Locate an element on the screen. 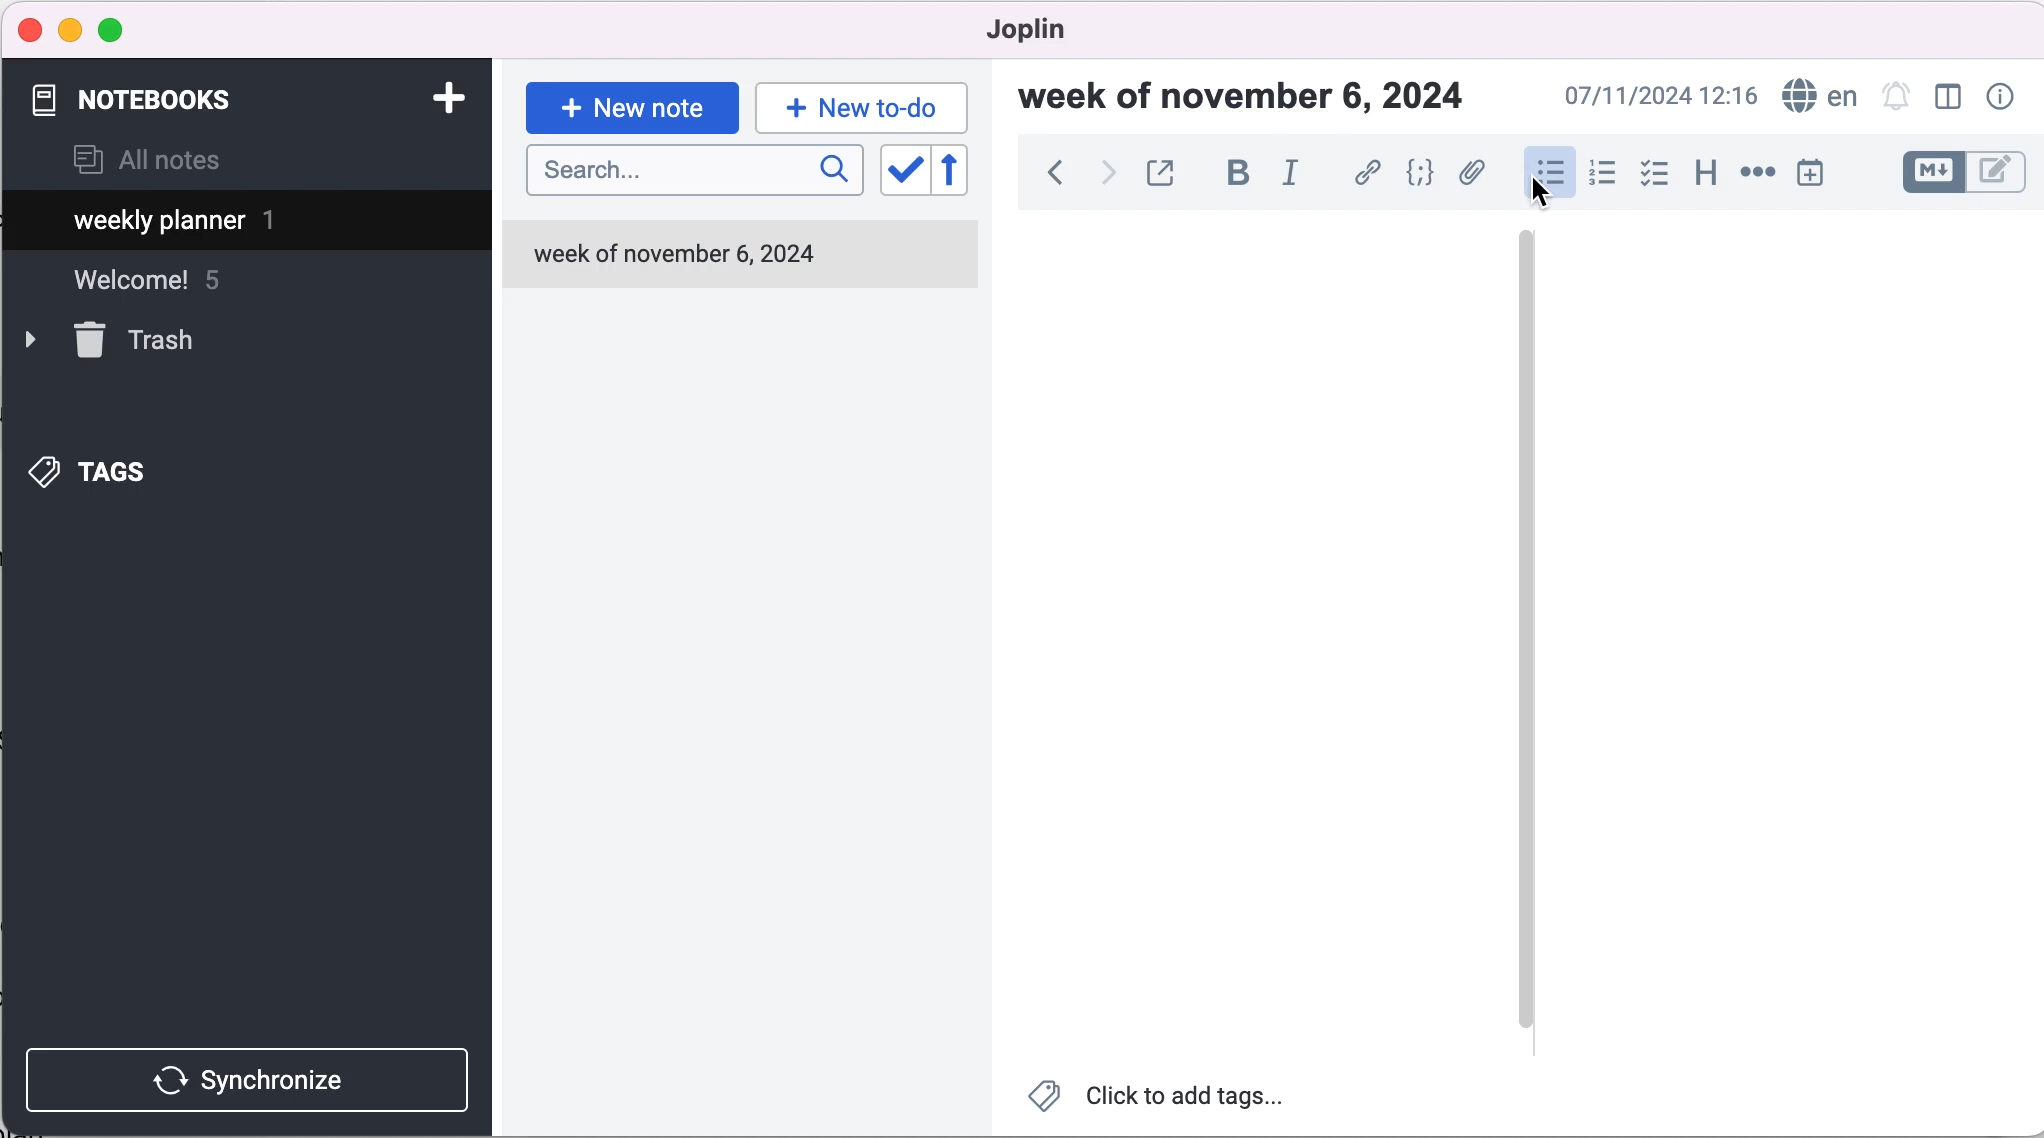 Image resolution: width=2044 pixels, height=1138 pixels. close is located at coordinates (31, 29).